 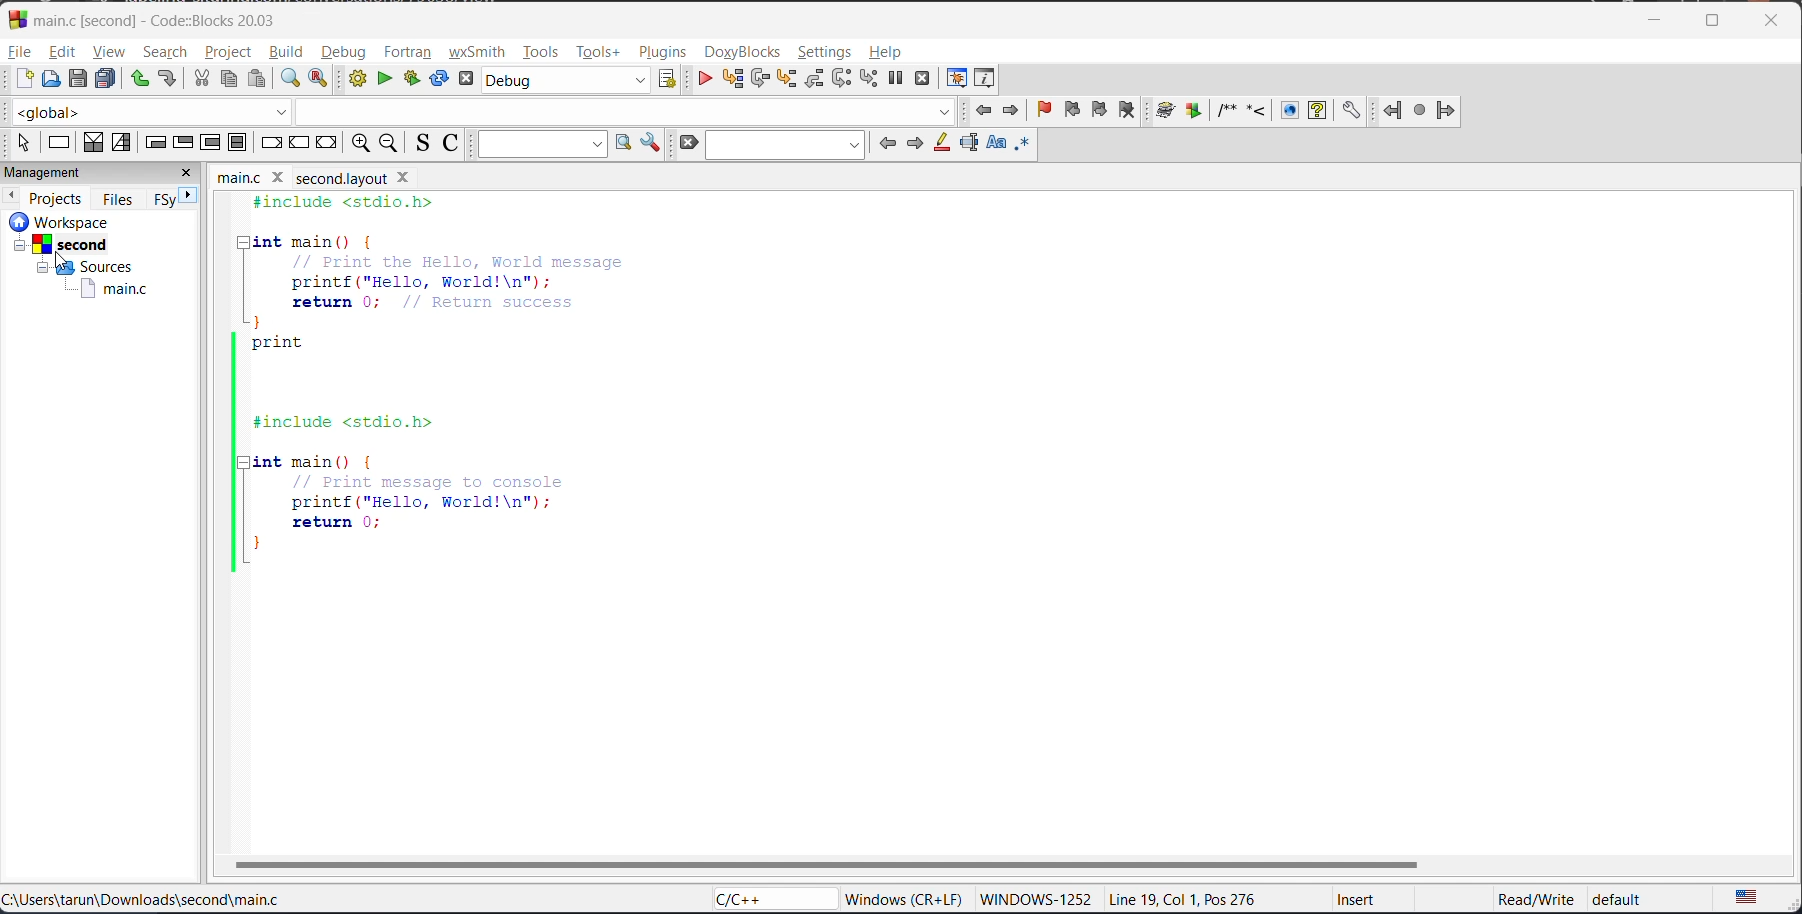 I want to click on build target, so click(x=567, y=83).